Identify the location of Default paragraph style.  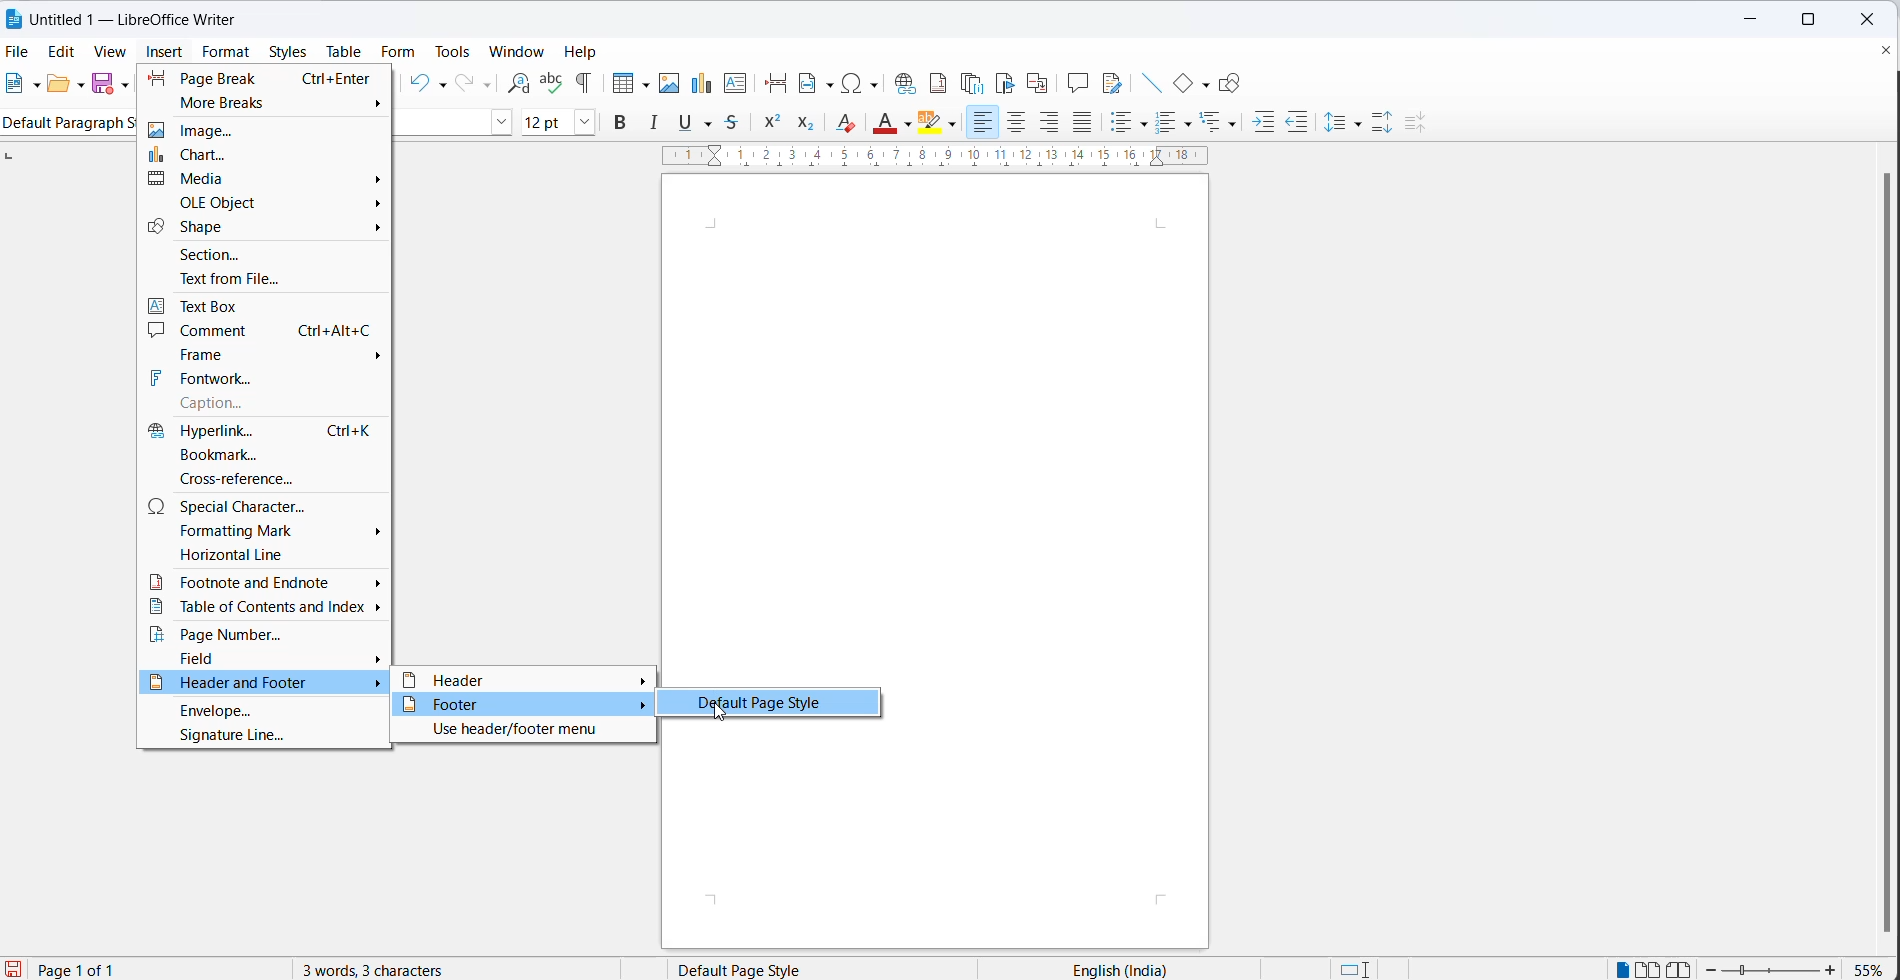
(73, 125).